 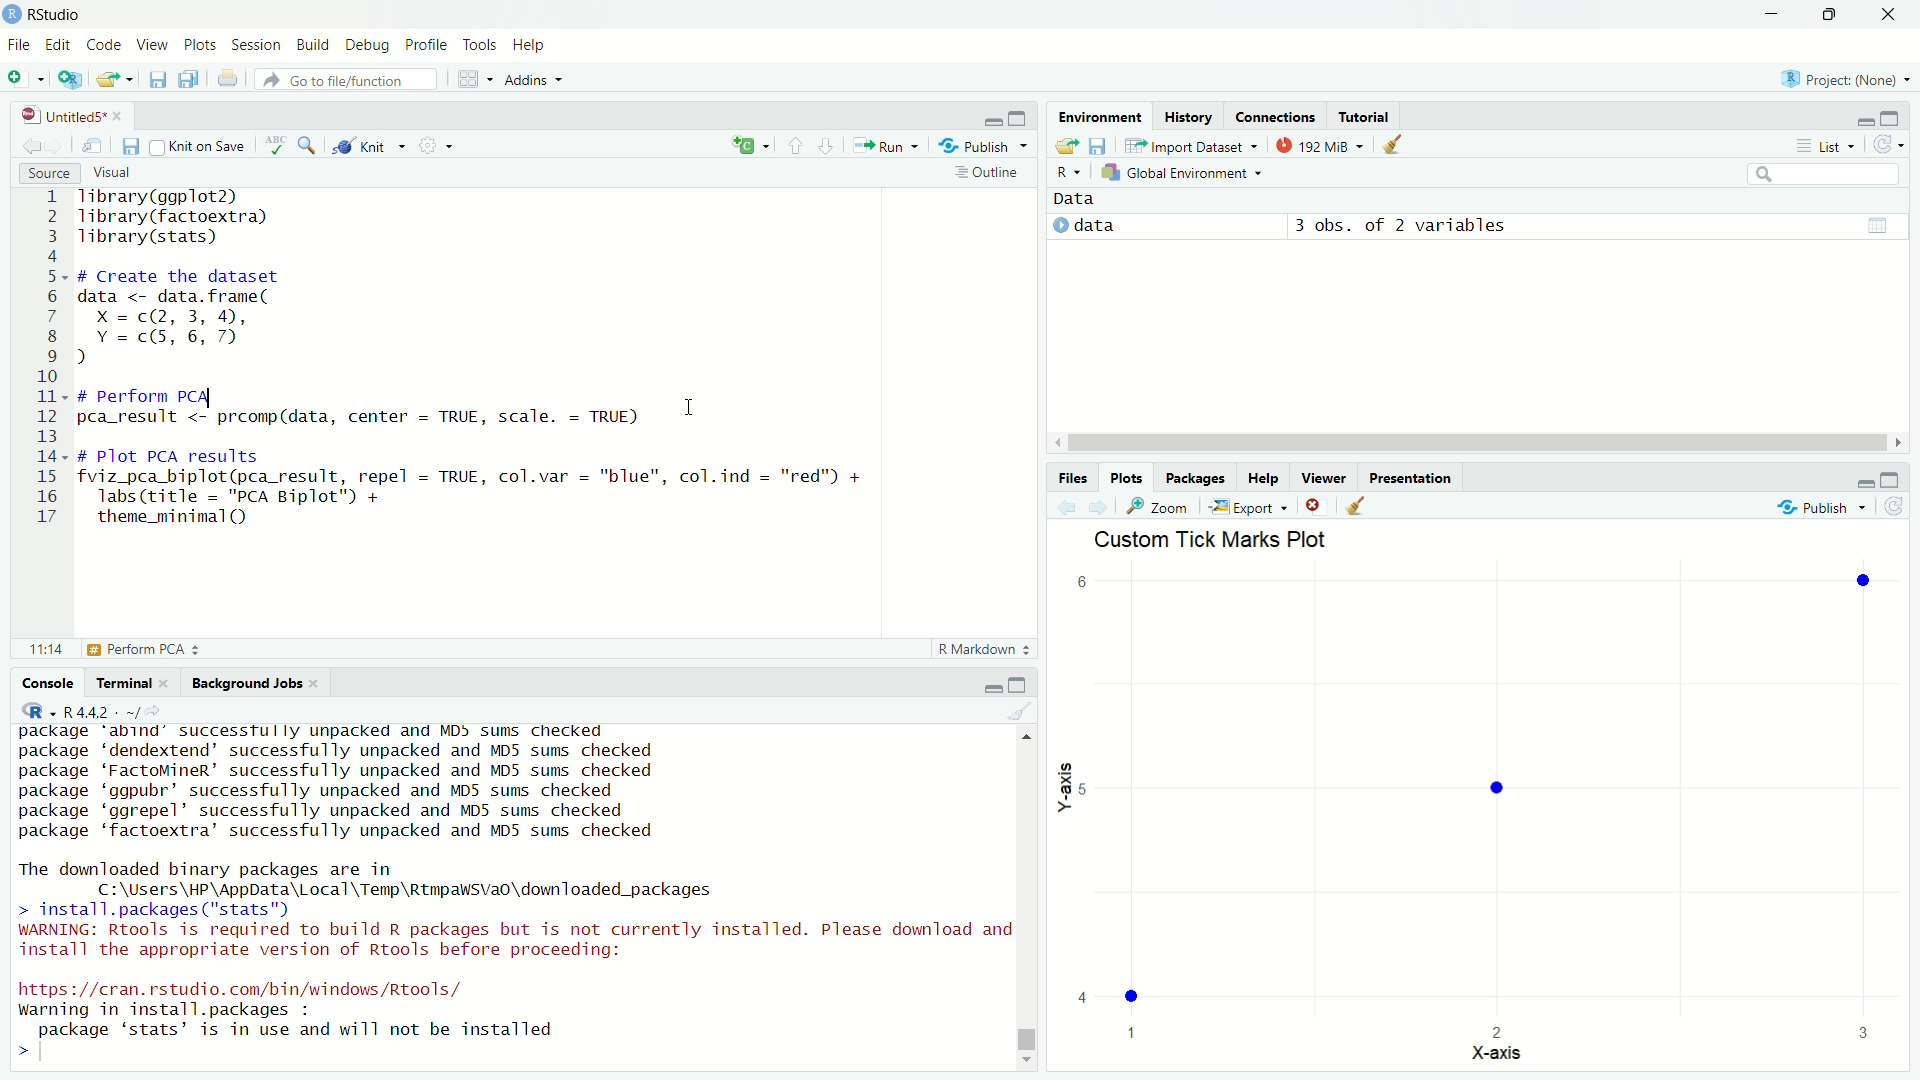 I want to click on maximize, so click(x=1021, y=685).